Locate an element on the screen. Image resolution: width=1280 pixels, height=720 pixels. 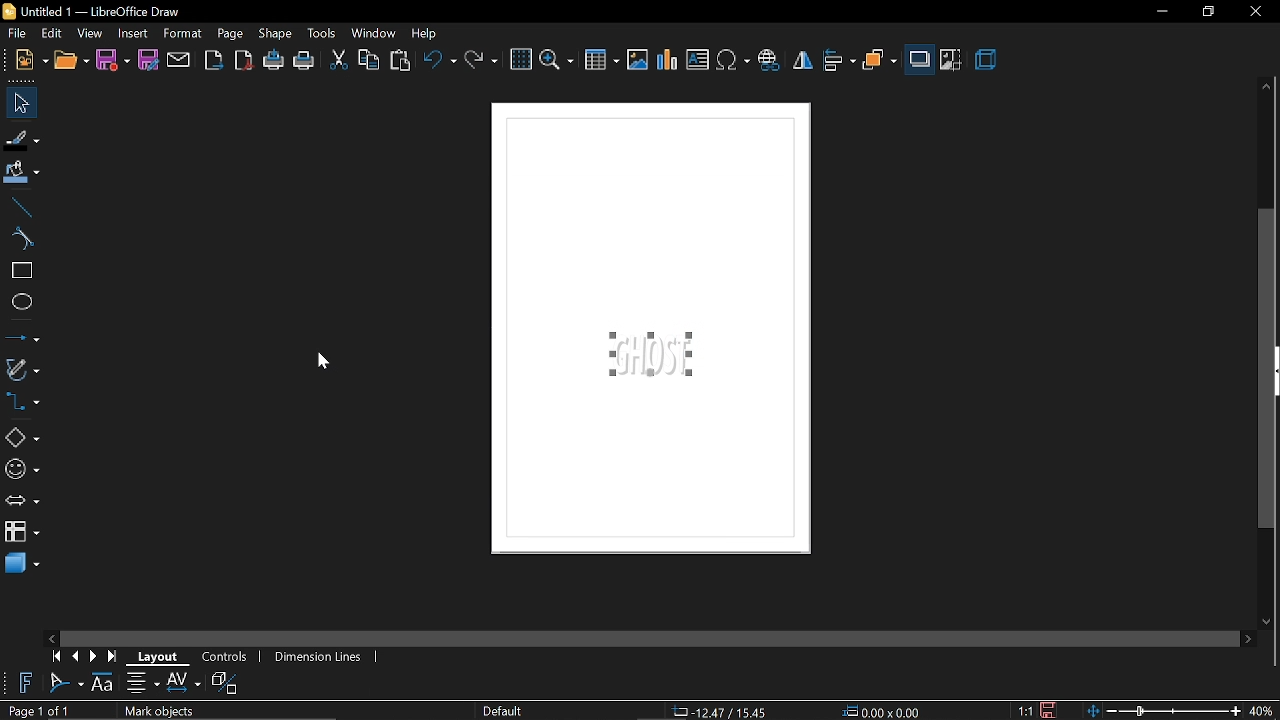
fontwork height is located at coordinates (103, 687).